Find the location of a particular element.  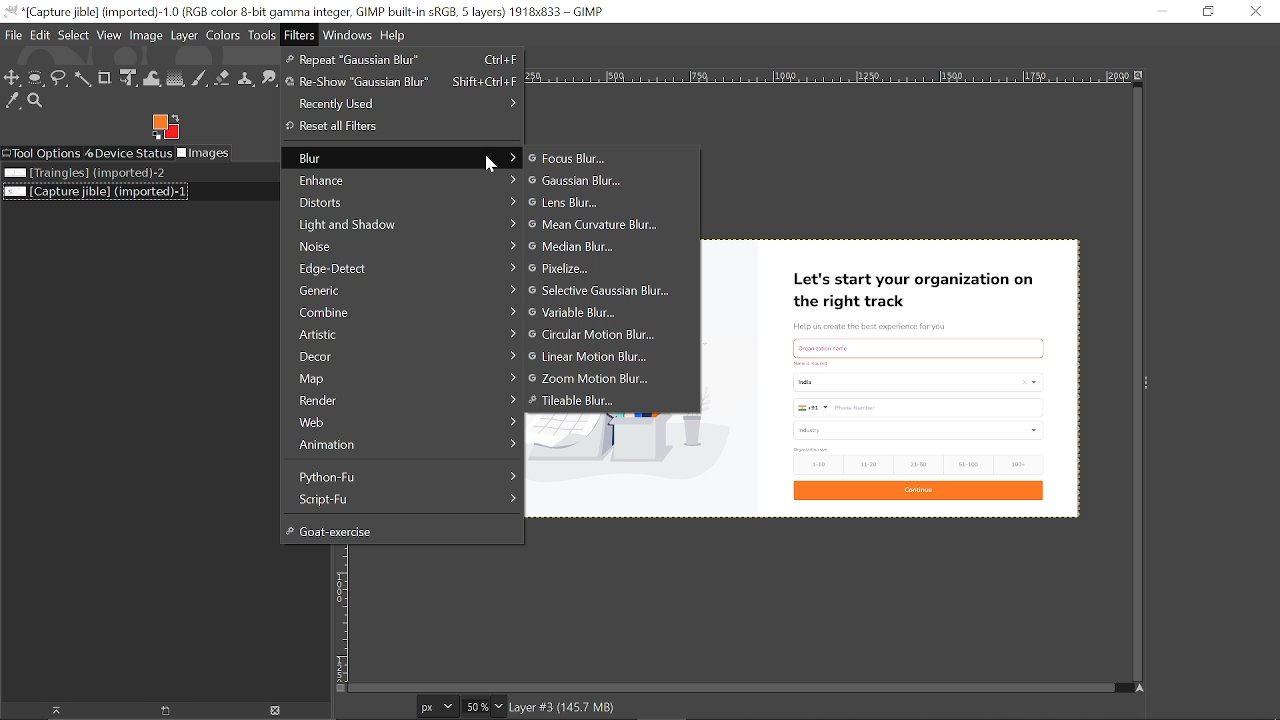

Linear Motion Blur is located at coordinates (605, 358).